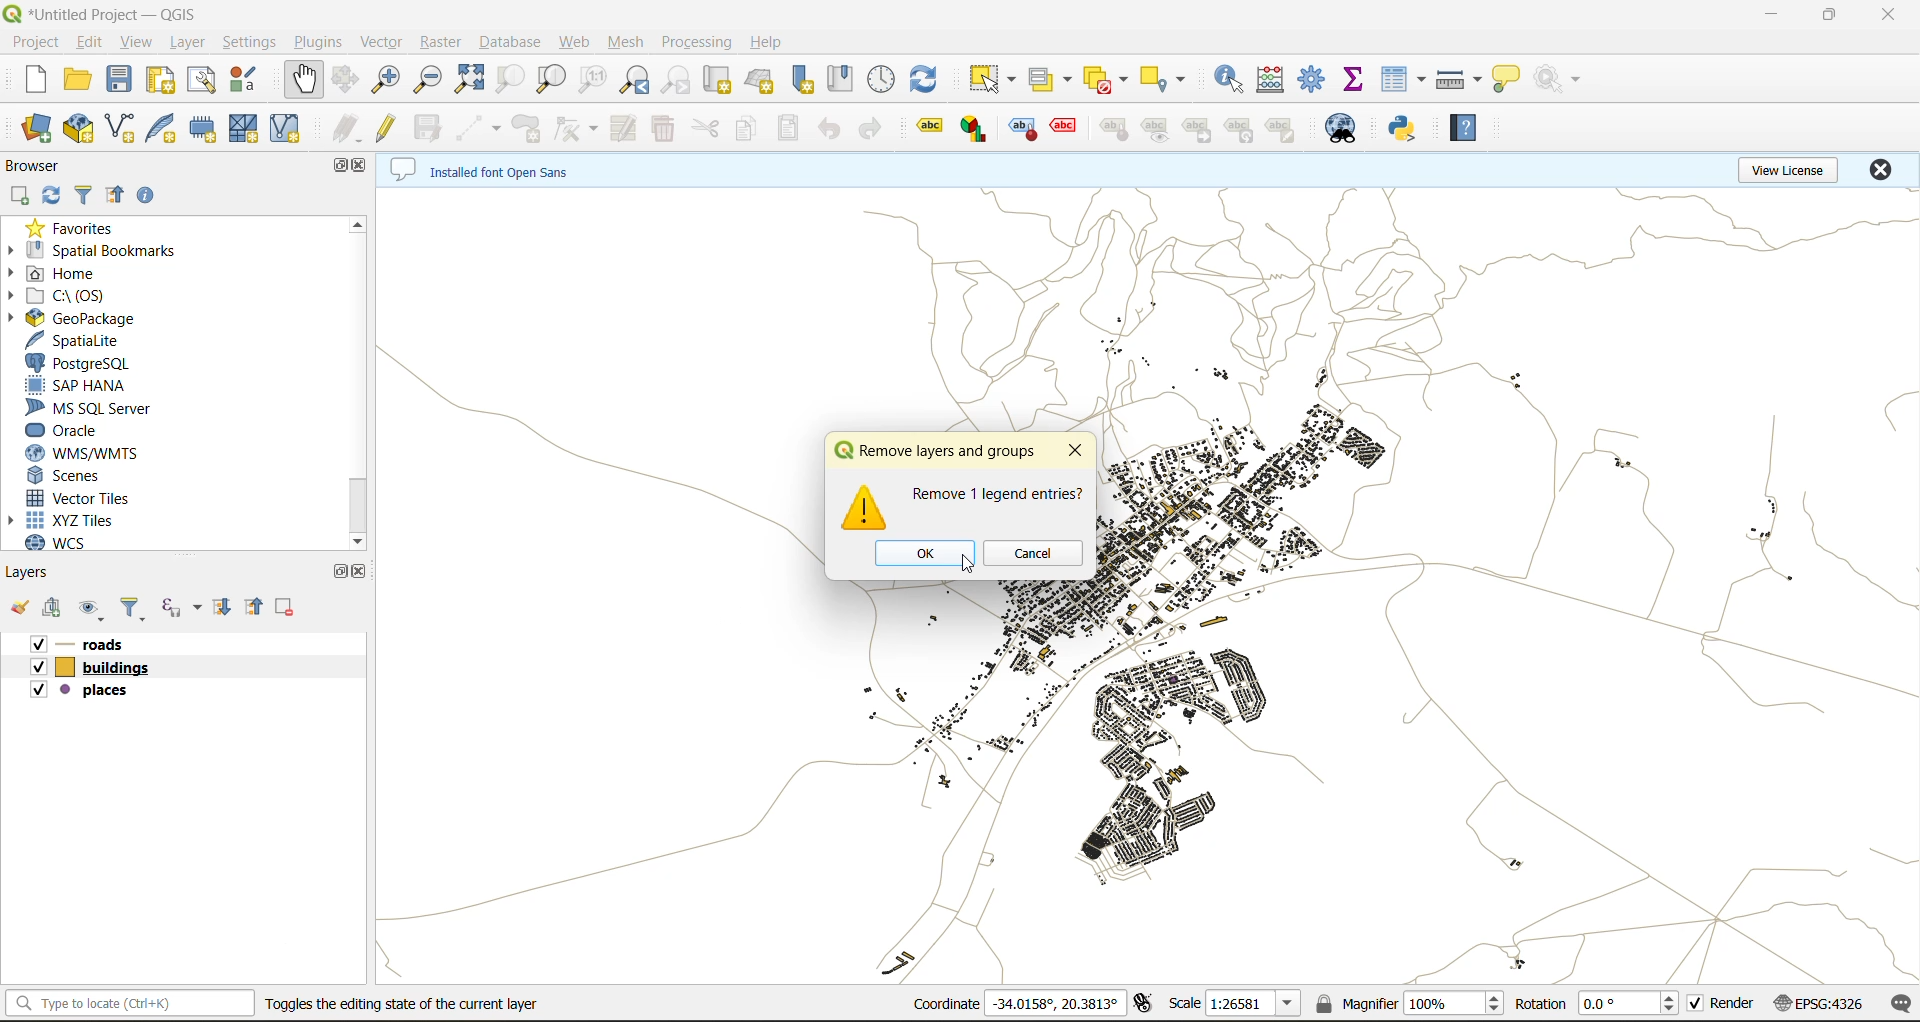  Describe the element at coordinates (1152, 1003) in the screenshot. I see `toggle extents` at that location.